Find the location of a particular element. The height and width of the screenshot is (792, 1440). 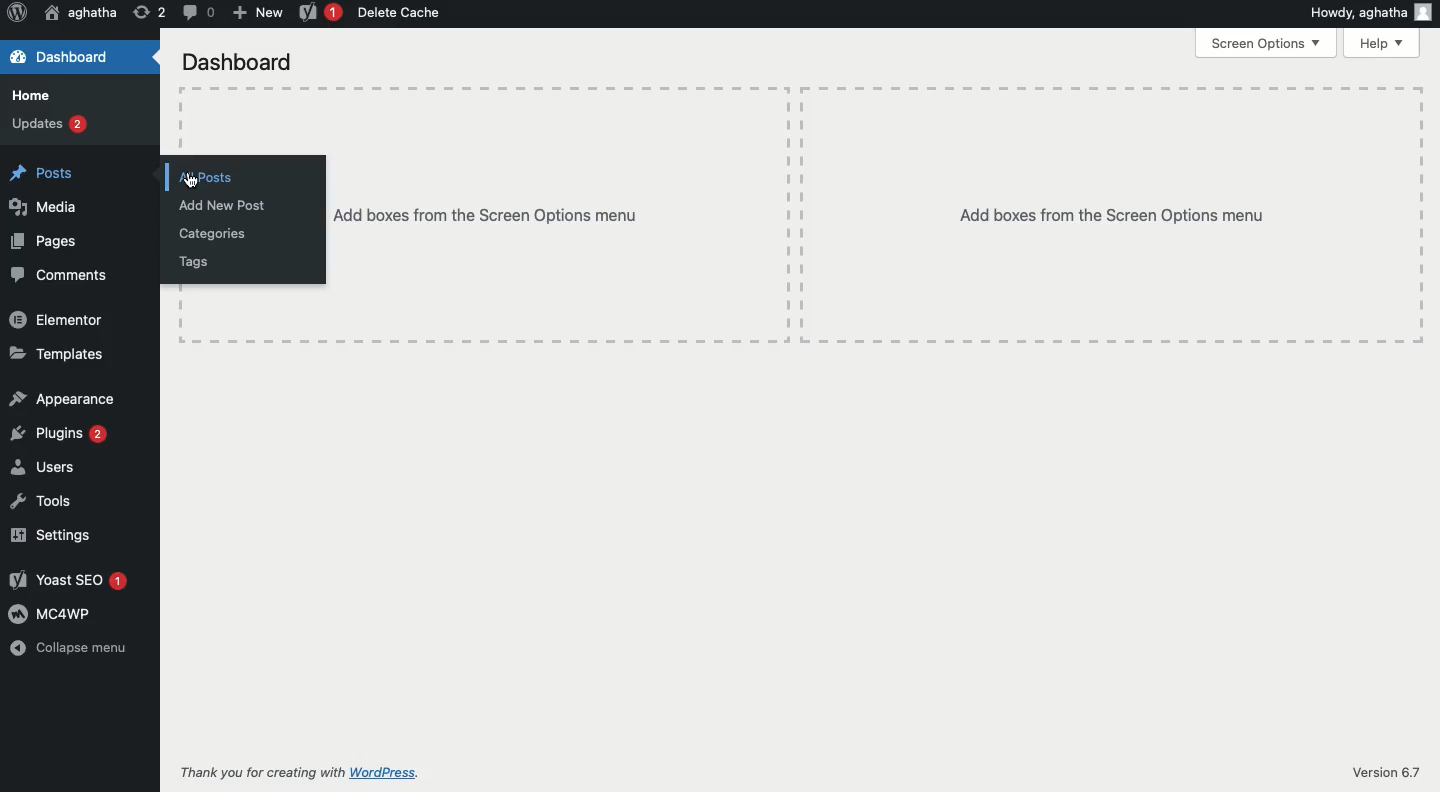

Yoast SEO is located at coordinates (69, 579).